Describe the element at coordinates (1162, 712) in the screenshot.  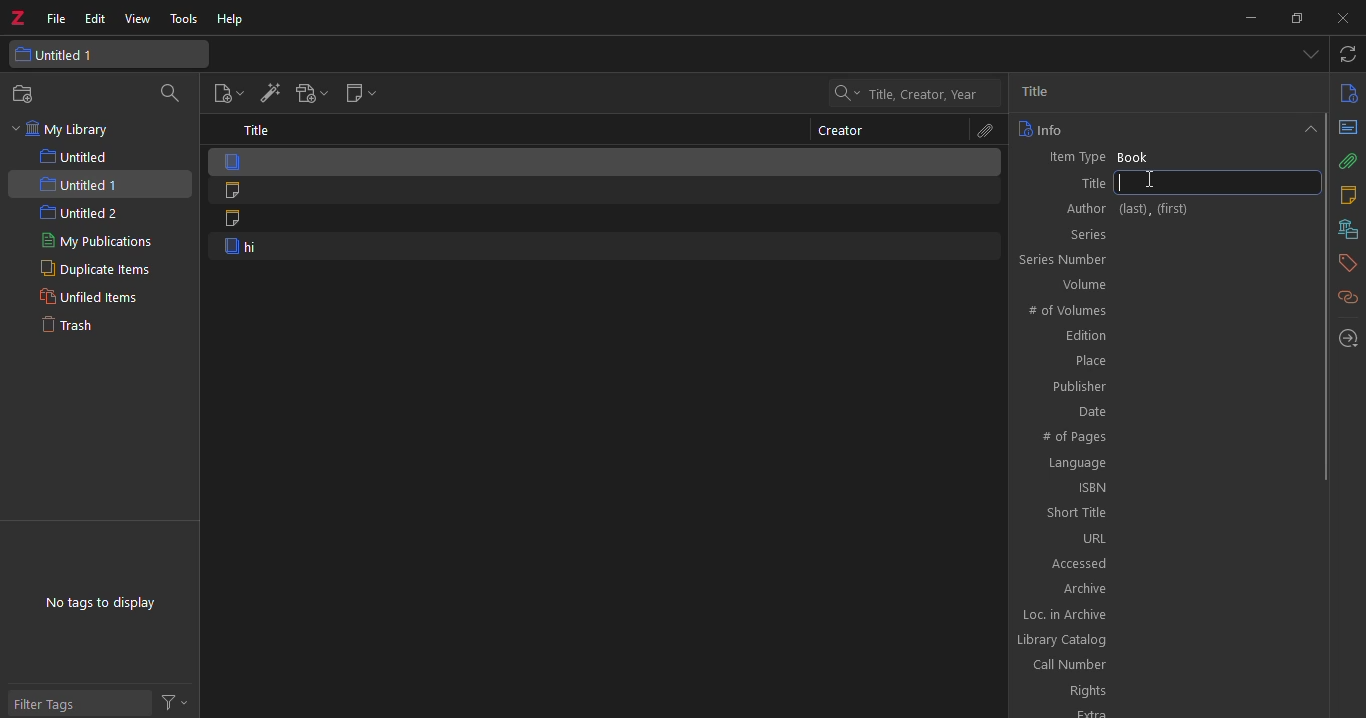
I see `Extra` at that location.